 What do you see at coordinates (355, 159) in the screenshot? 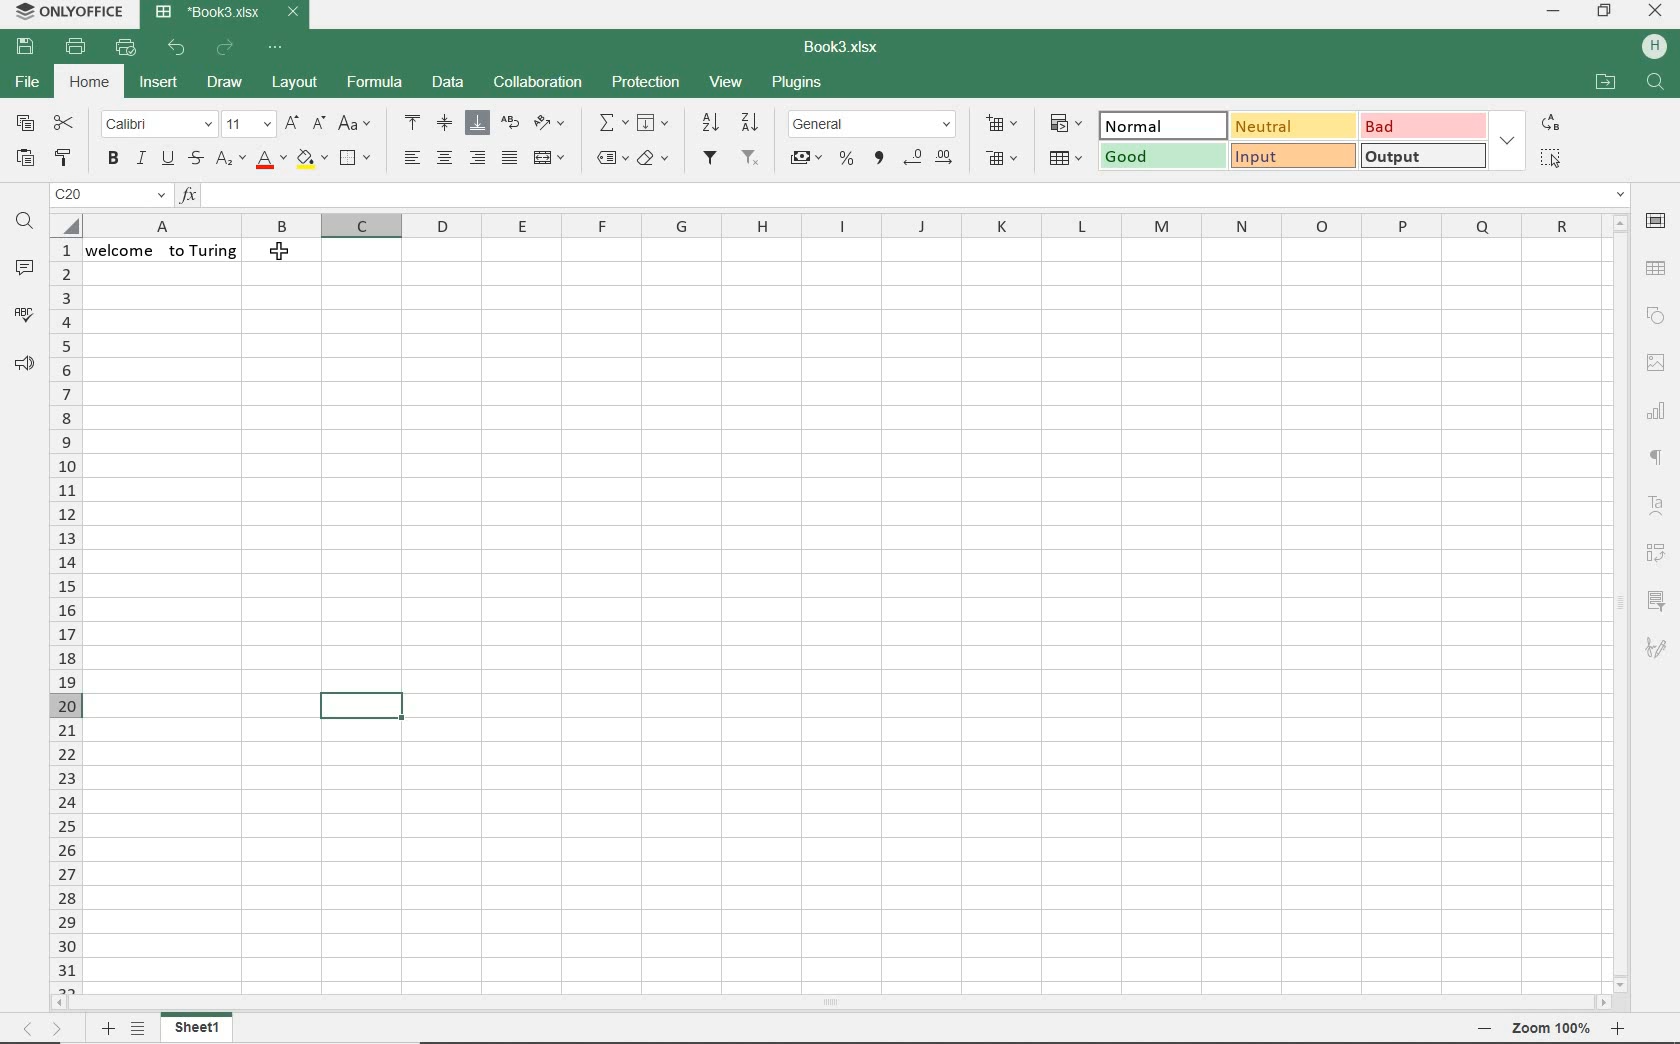
I see `borders` at bounding box center [355, 159].